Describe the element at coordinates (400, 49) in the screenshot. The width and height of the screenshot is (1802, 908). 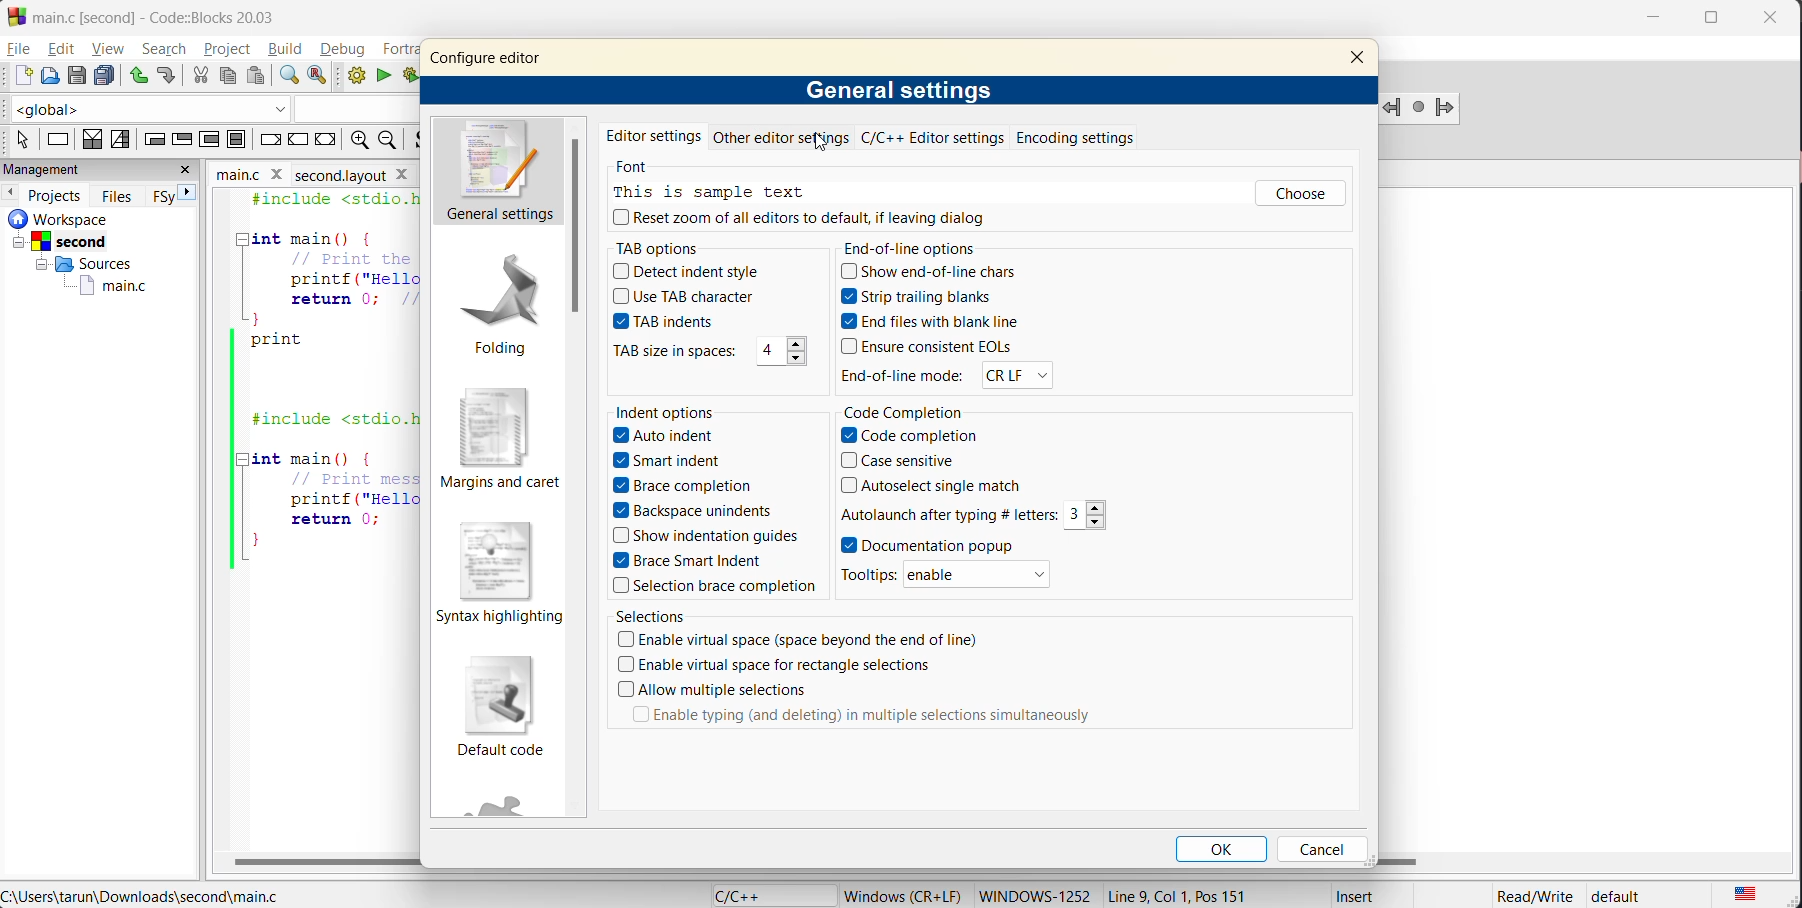
I see `fortran` at that location.